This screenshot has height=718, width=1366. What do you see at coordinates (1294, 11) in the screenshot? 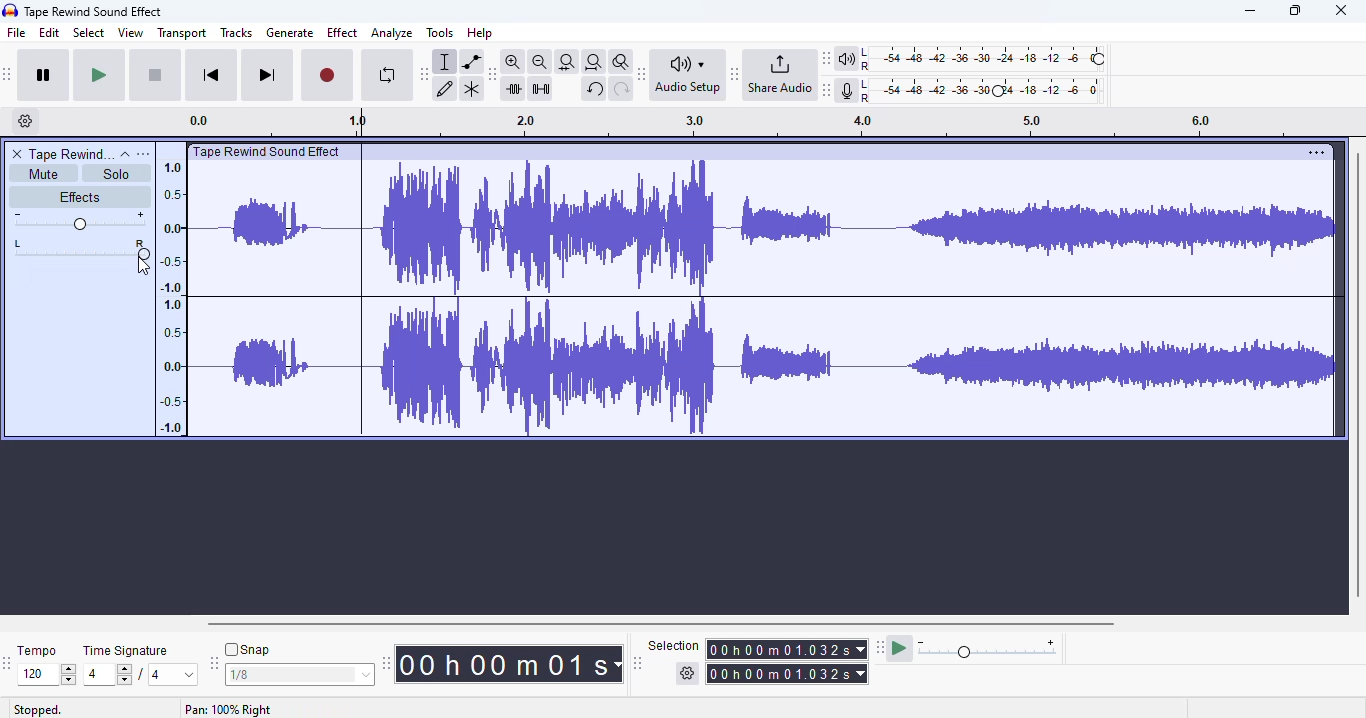
I see `maximize` at bounding box center [1294, 11].